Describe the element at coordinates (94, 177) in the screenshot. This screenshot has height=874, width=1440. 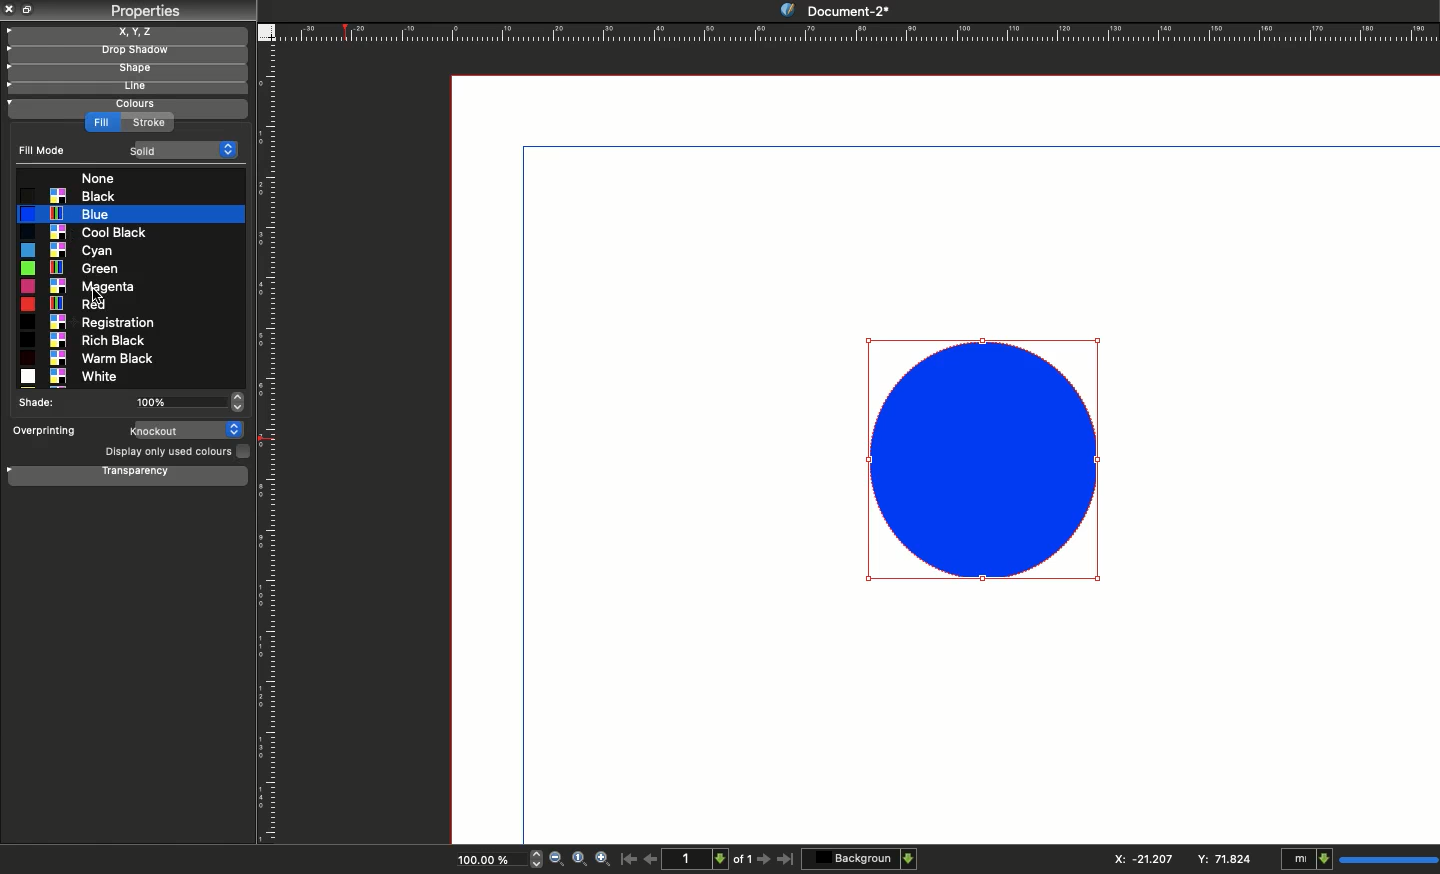
I see `None` at that location.